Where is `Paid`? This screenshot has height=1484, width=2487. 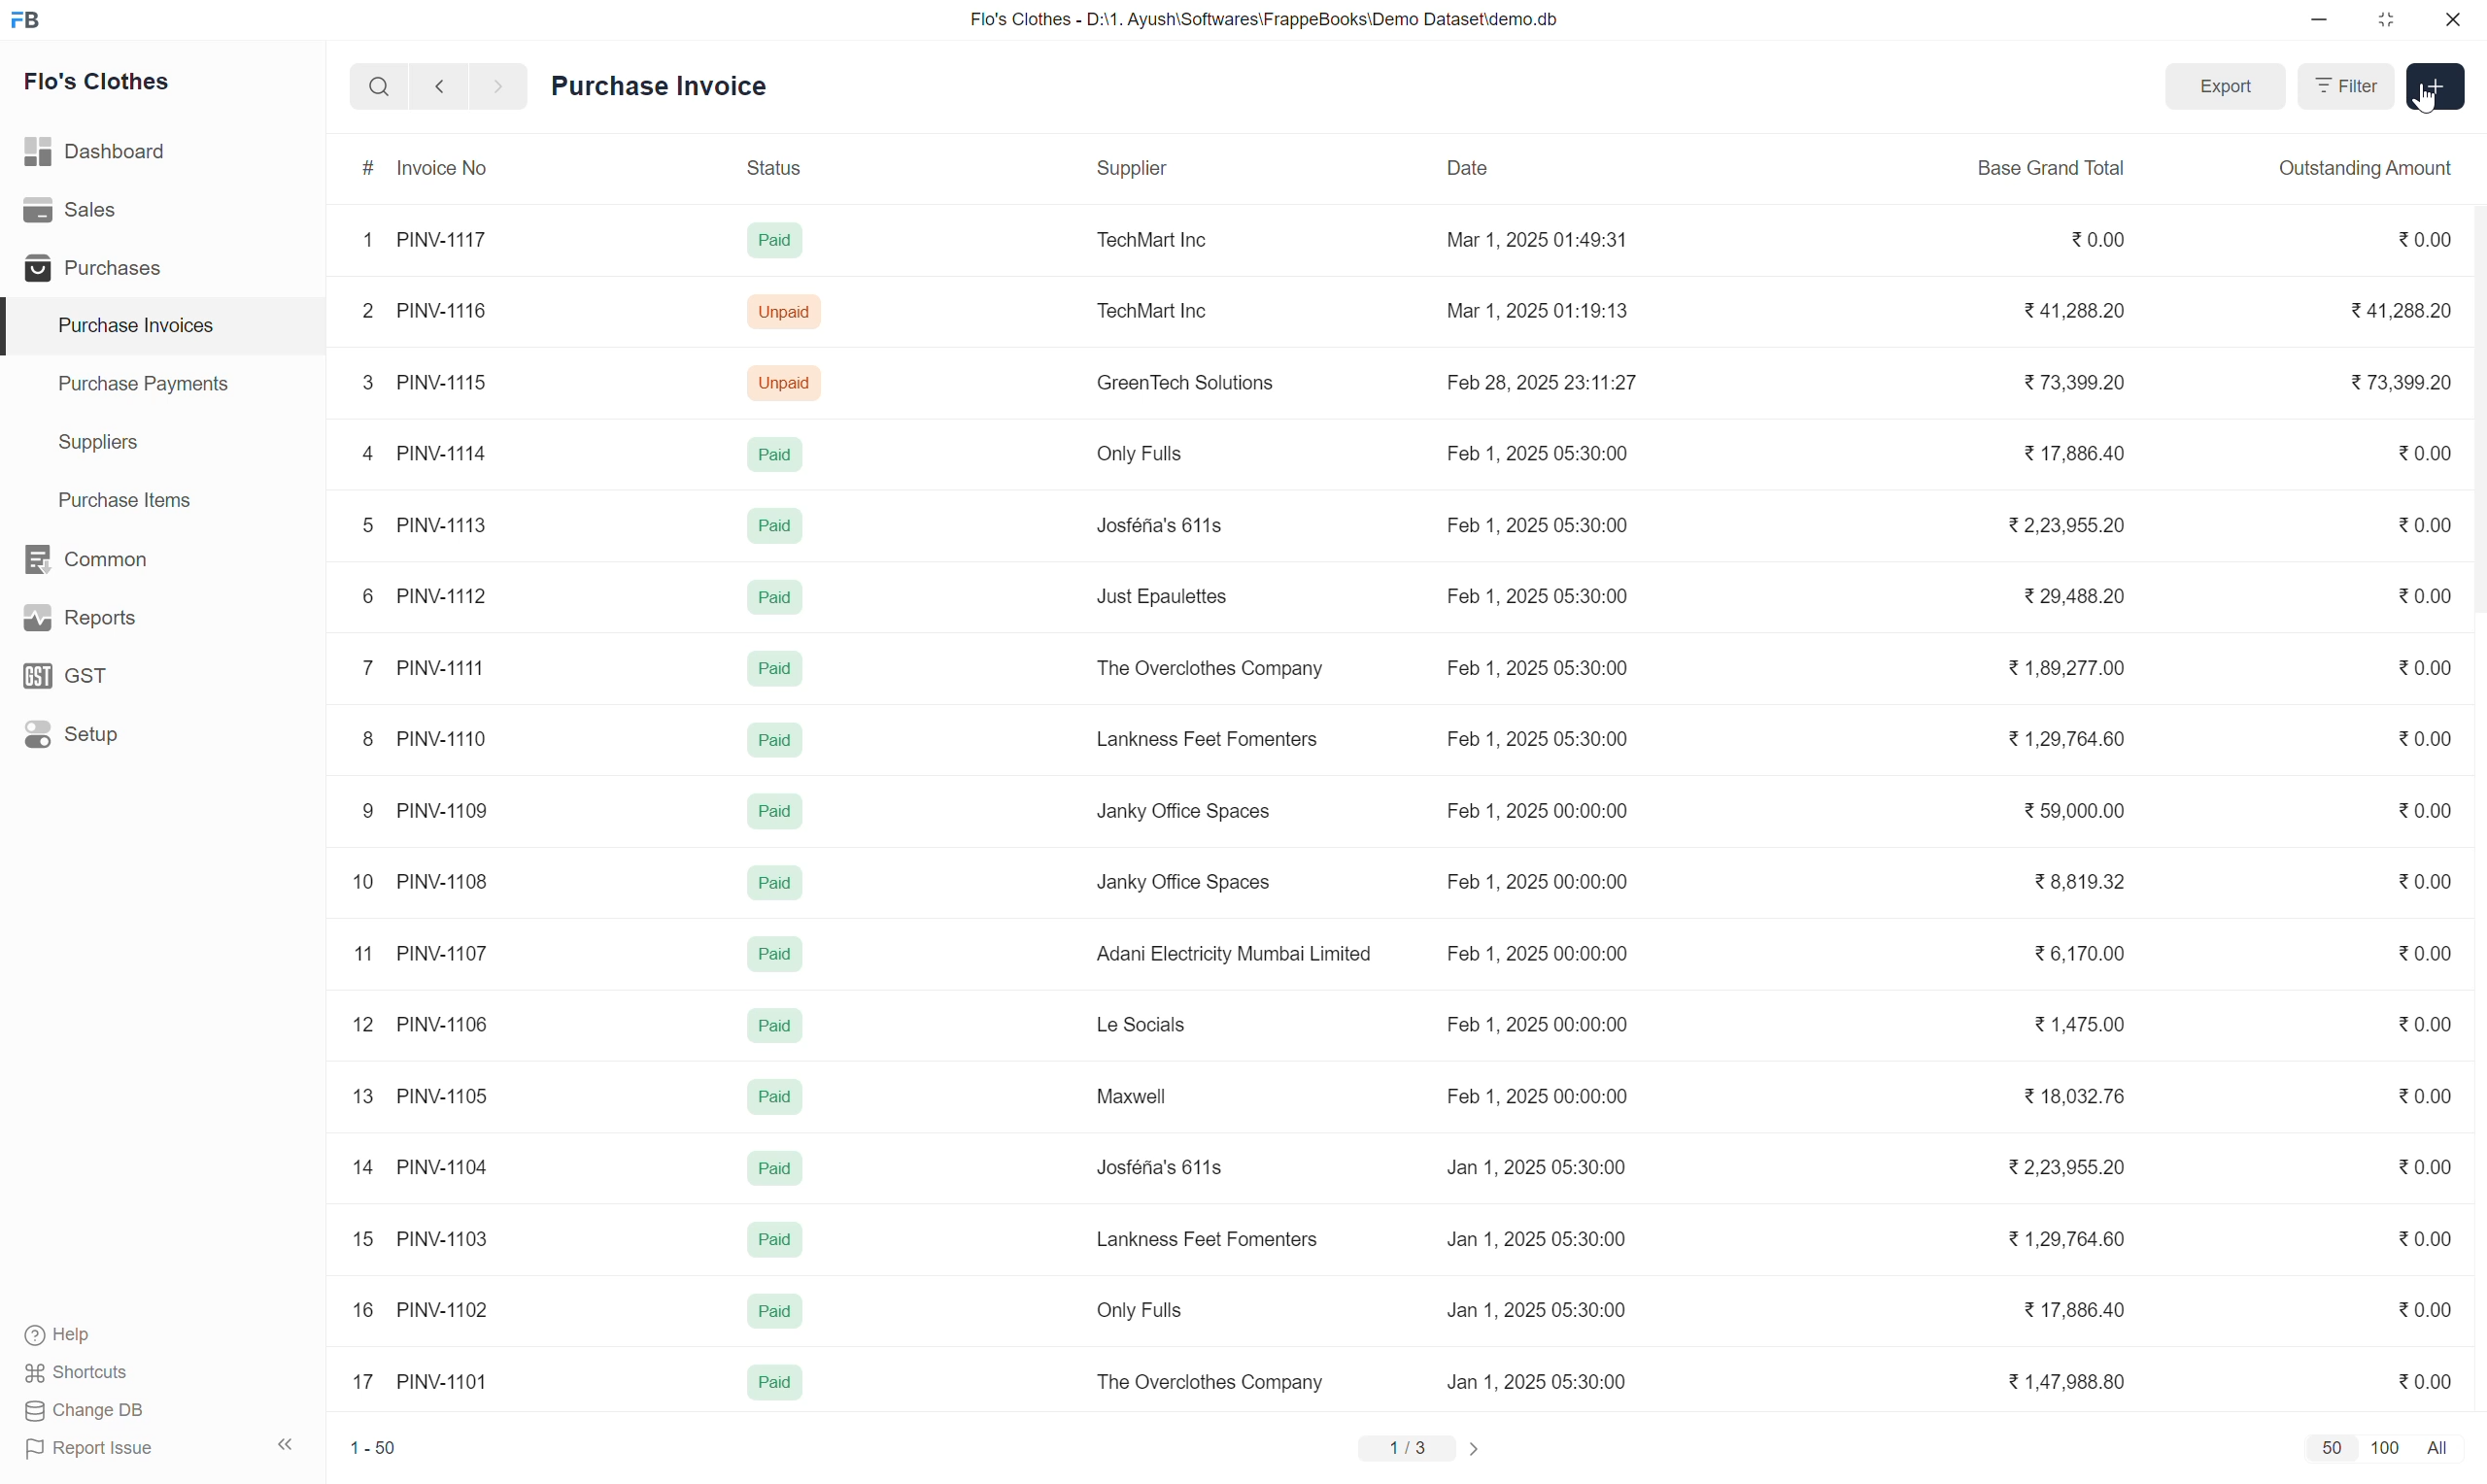 Paid is located at coordinates (775, 810).